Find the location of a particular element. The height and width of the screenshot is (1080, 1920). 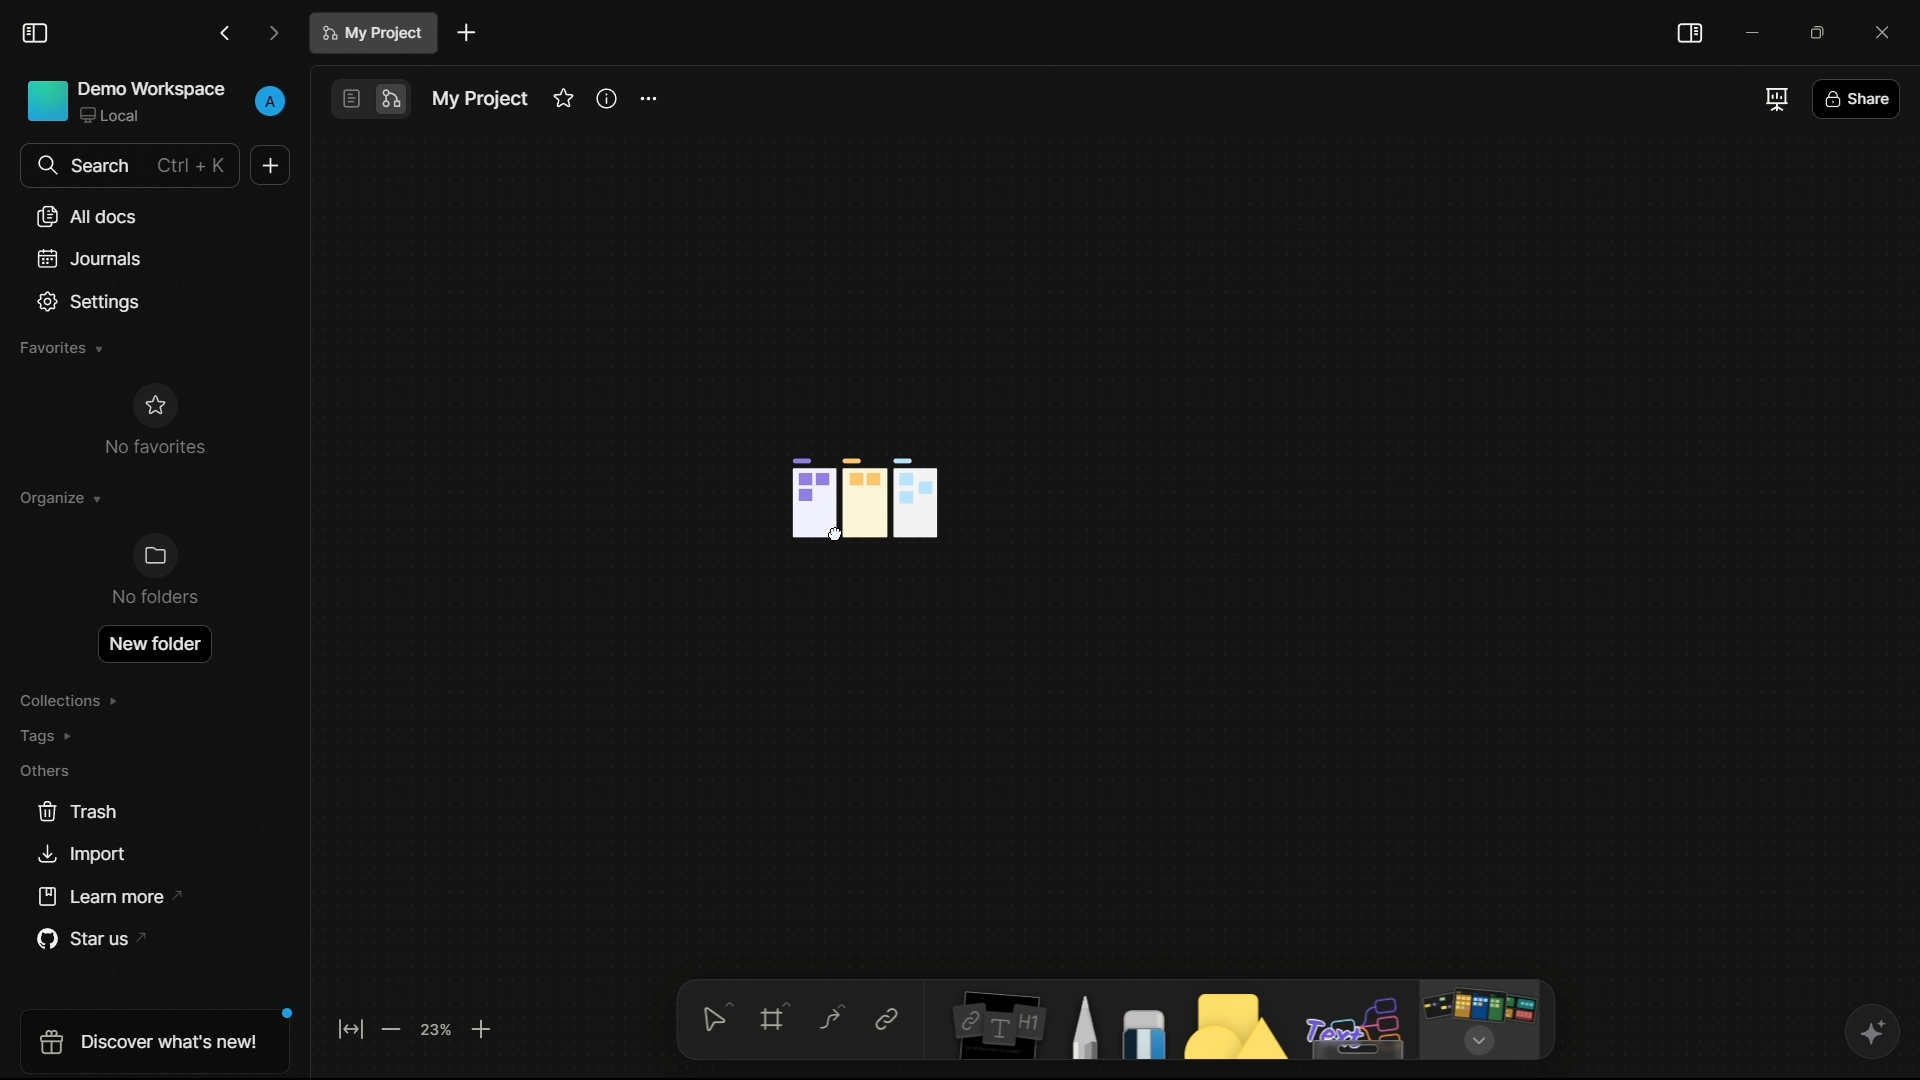

back is located at coordinates (226, 34).